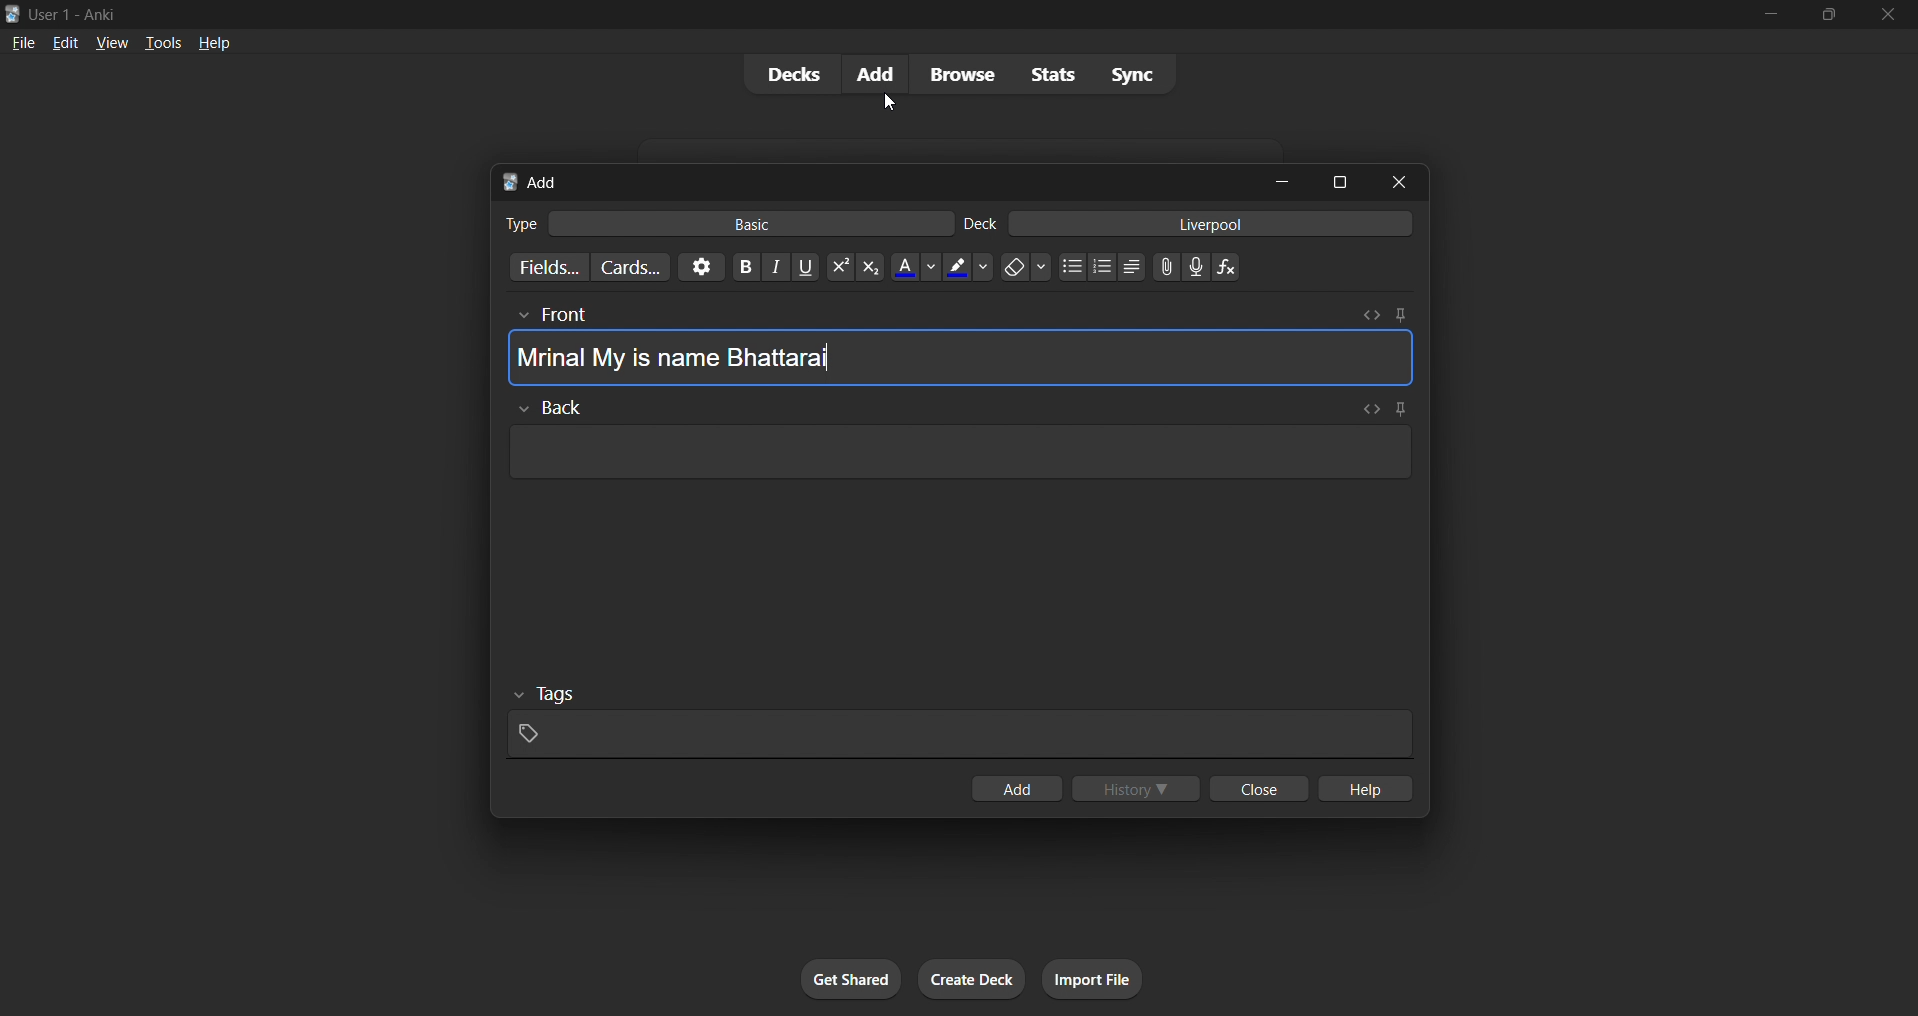 This screenshot has height=1016, width=1918. What do you see at coordinates (768, 266) in the screenshot?
I see `italic` at bounding box center [768, 266].